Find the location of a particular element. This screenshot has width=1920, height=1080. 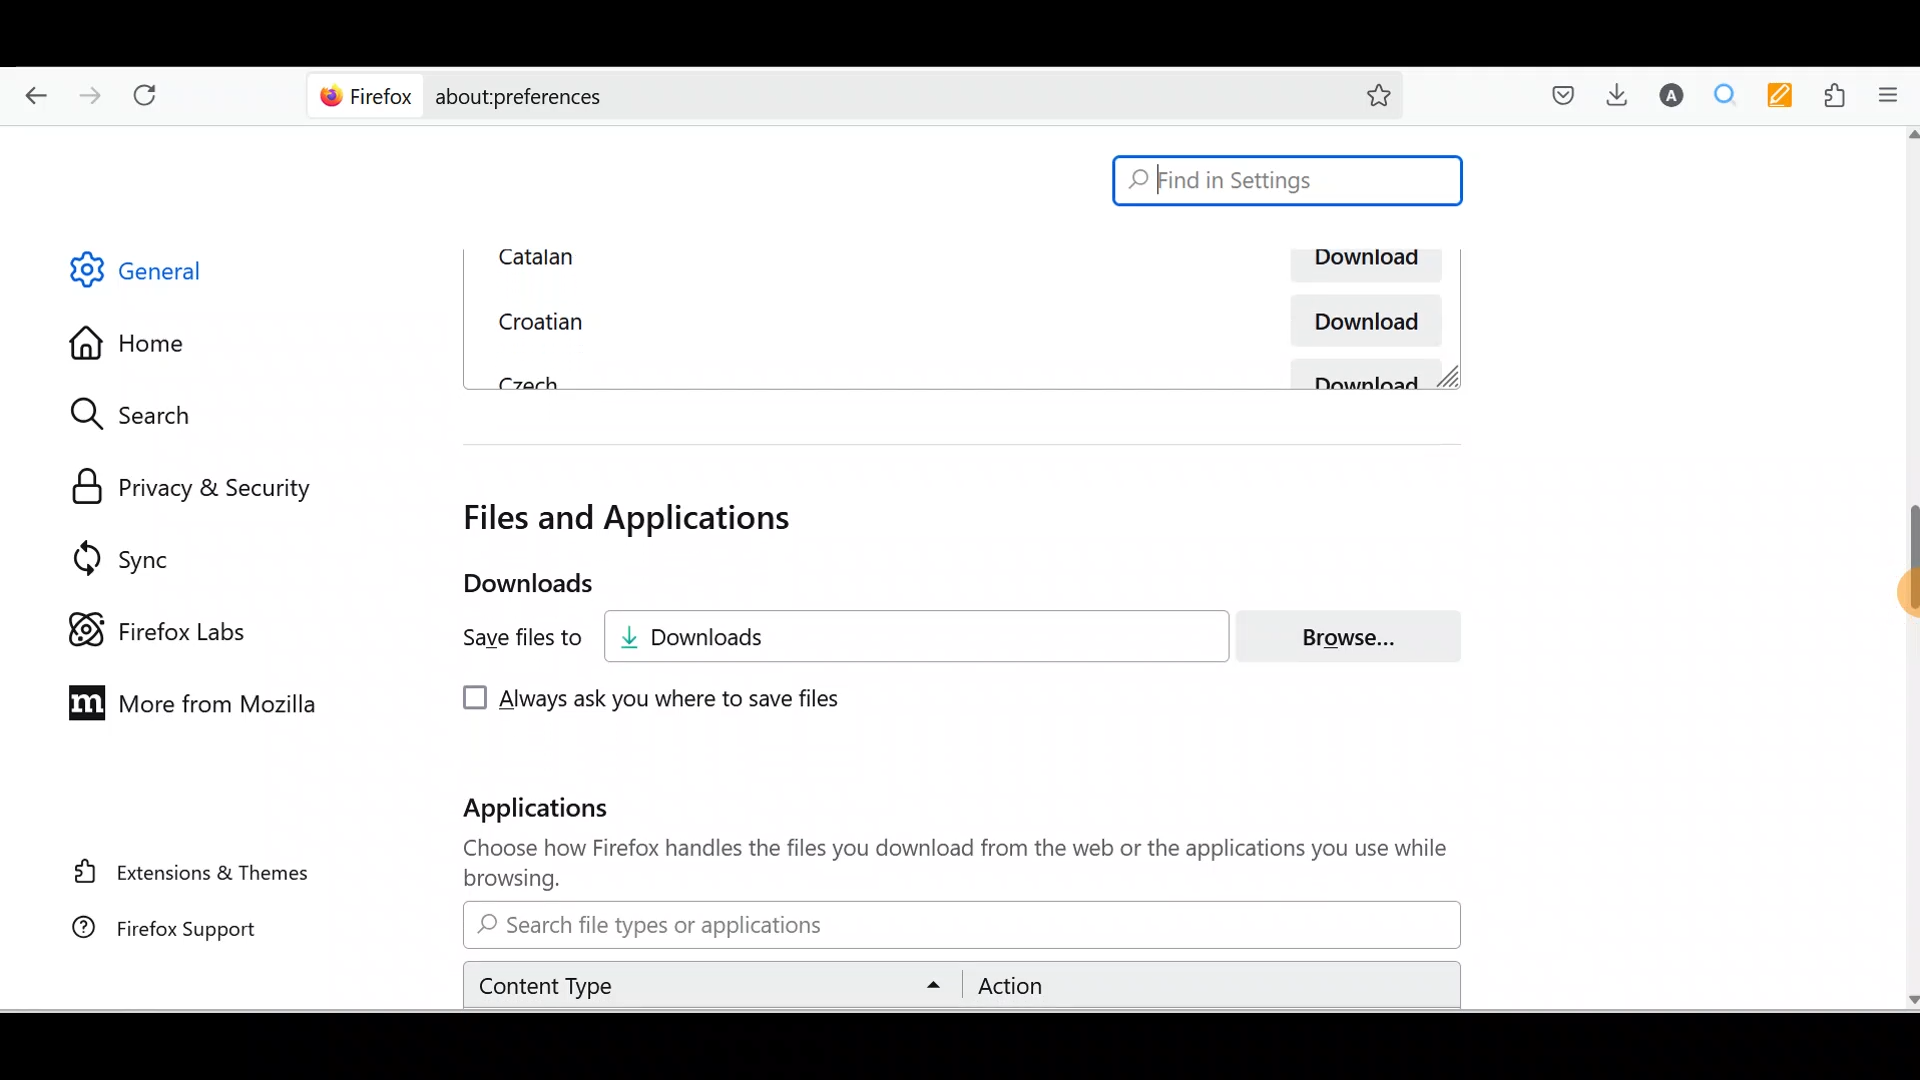

Open application menu is located at coordinates (1894, 95).